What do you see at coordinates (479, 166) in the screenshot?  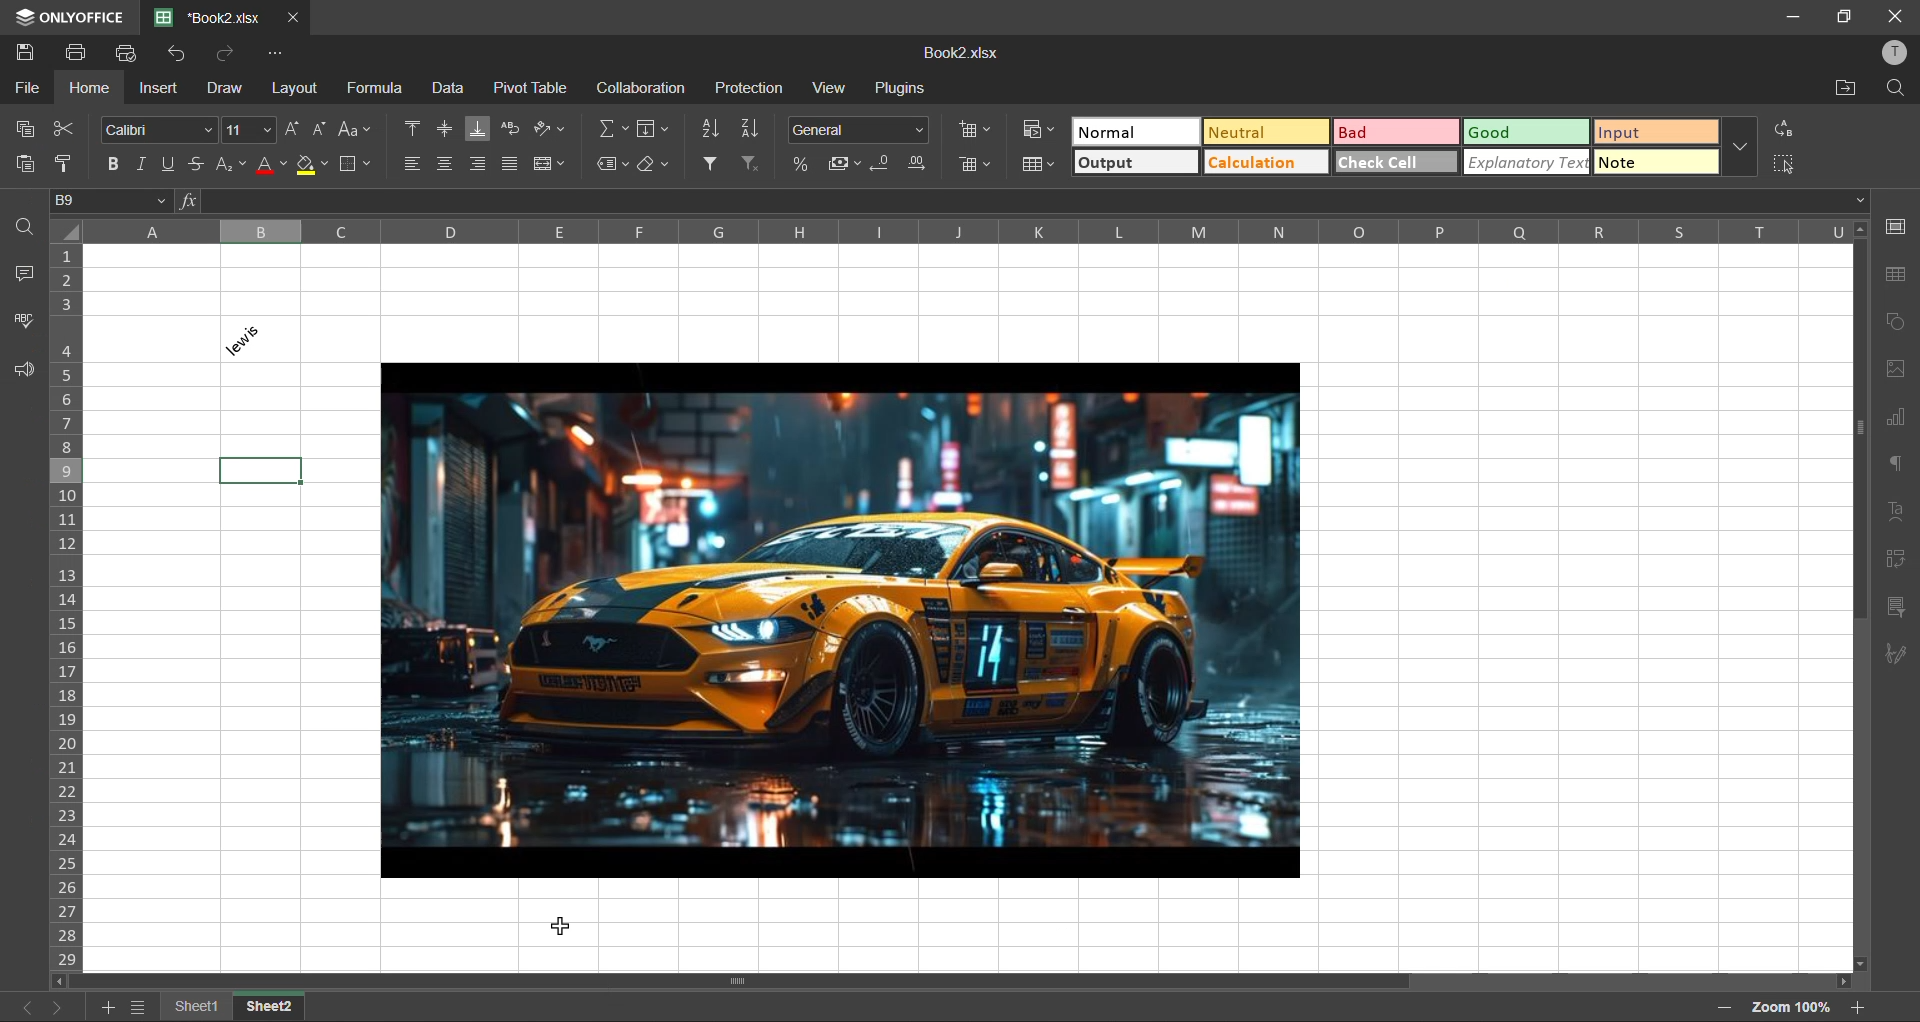 I see `align right` at bounding box center [479, 166].